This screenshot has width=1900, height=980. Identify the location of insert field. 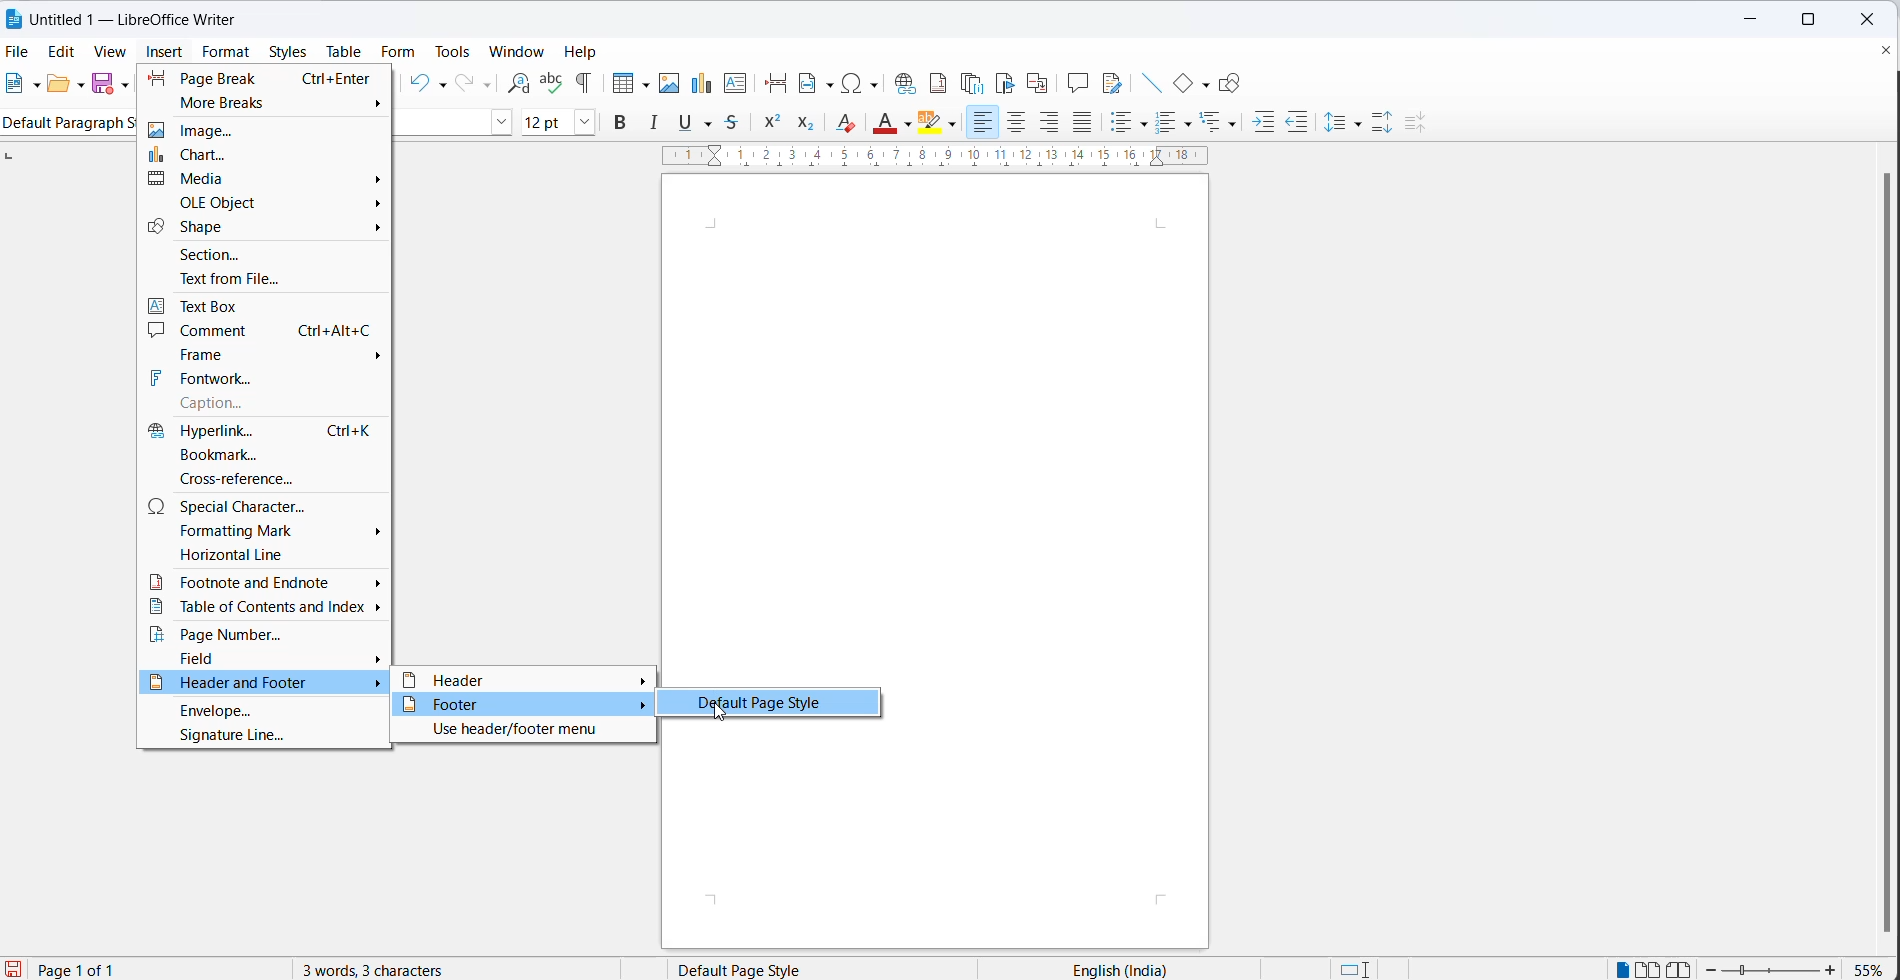
(814, 84).